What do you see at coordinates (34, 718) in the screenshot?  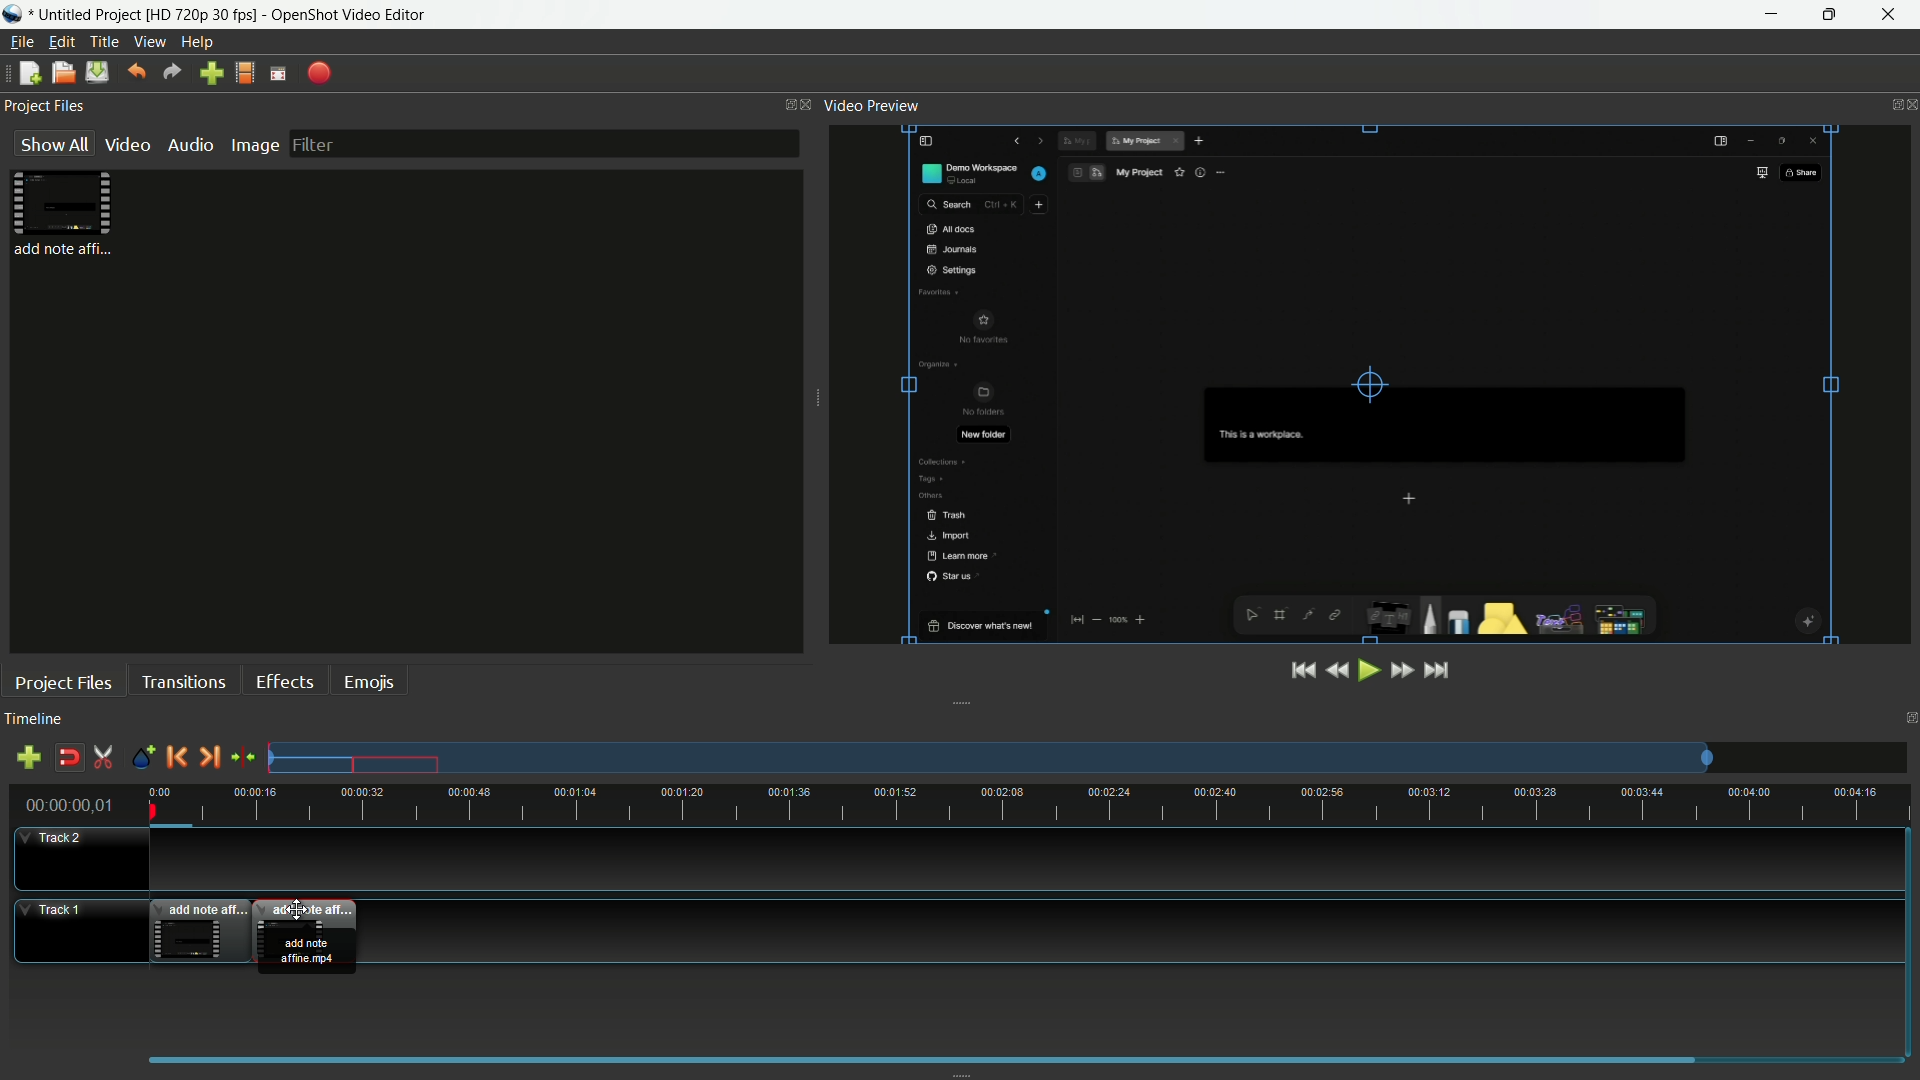 I see `timeline` at bounding box center [34, 718].